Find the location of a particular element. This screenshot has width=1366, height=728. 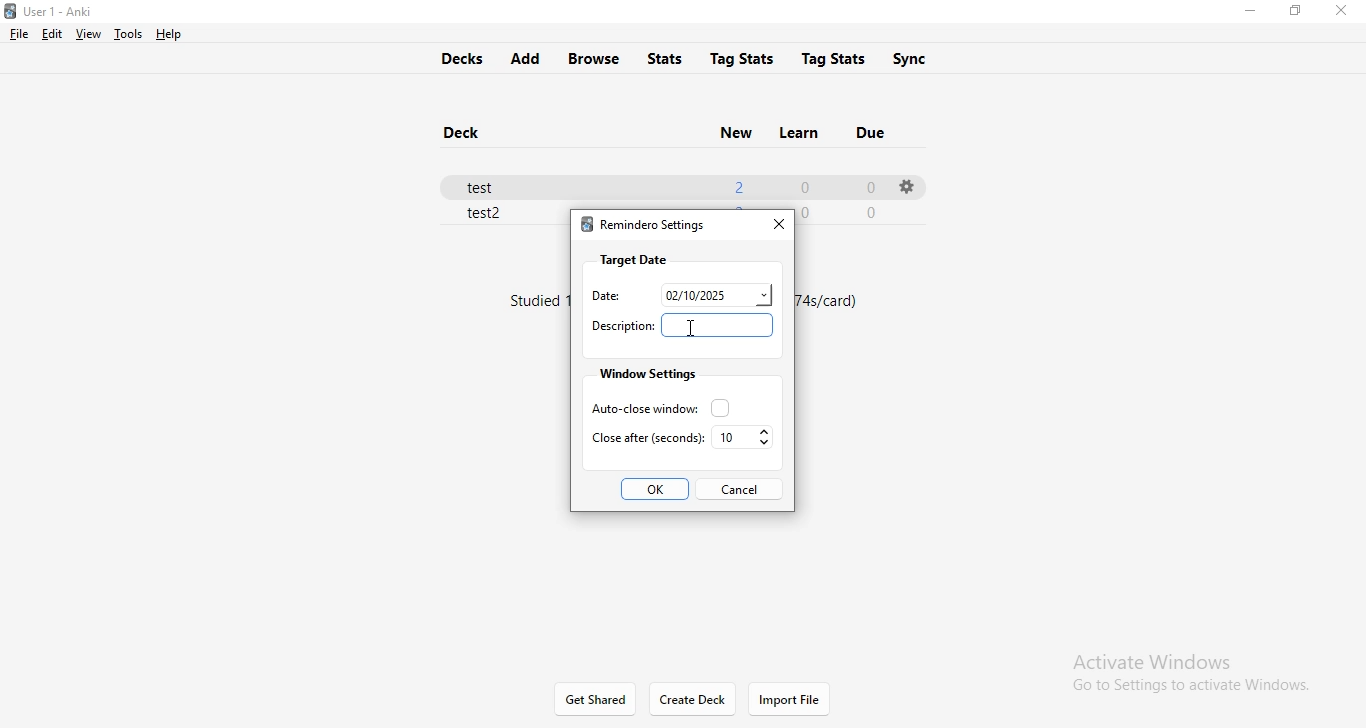

tags stats is located at coordinates (836, 56).